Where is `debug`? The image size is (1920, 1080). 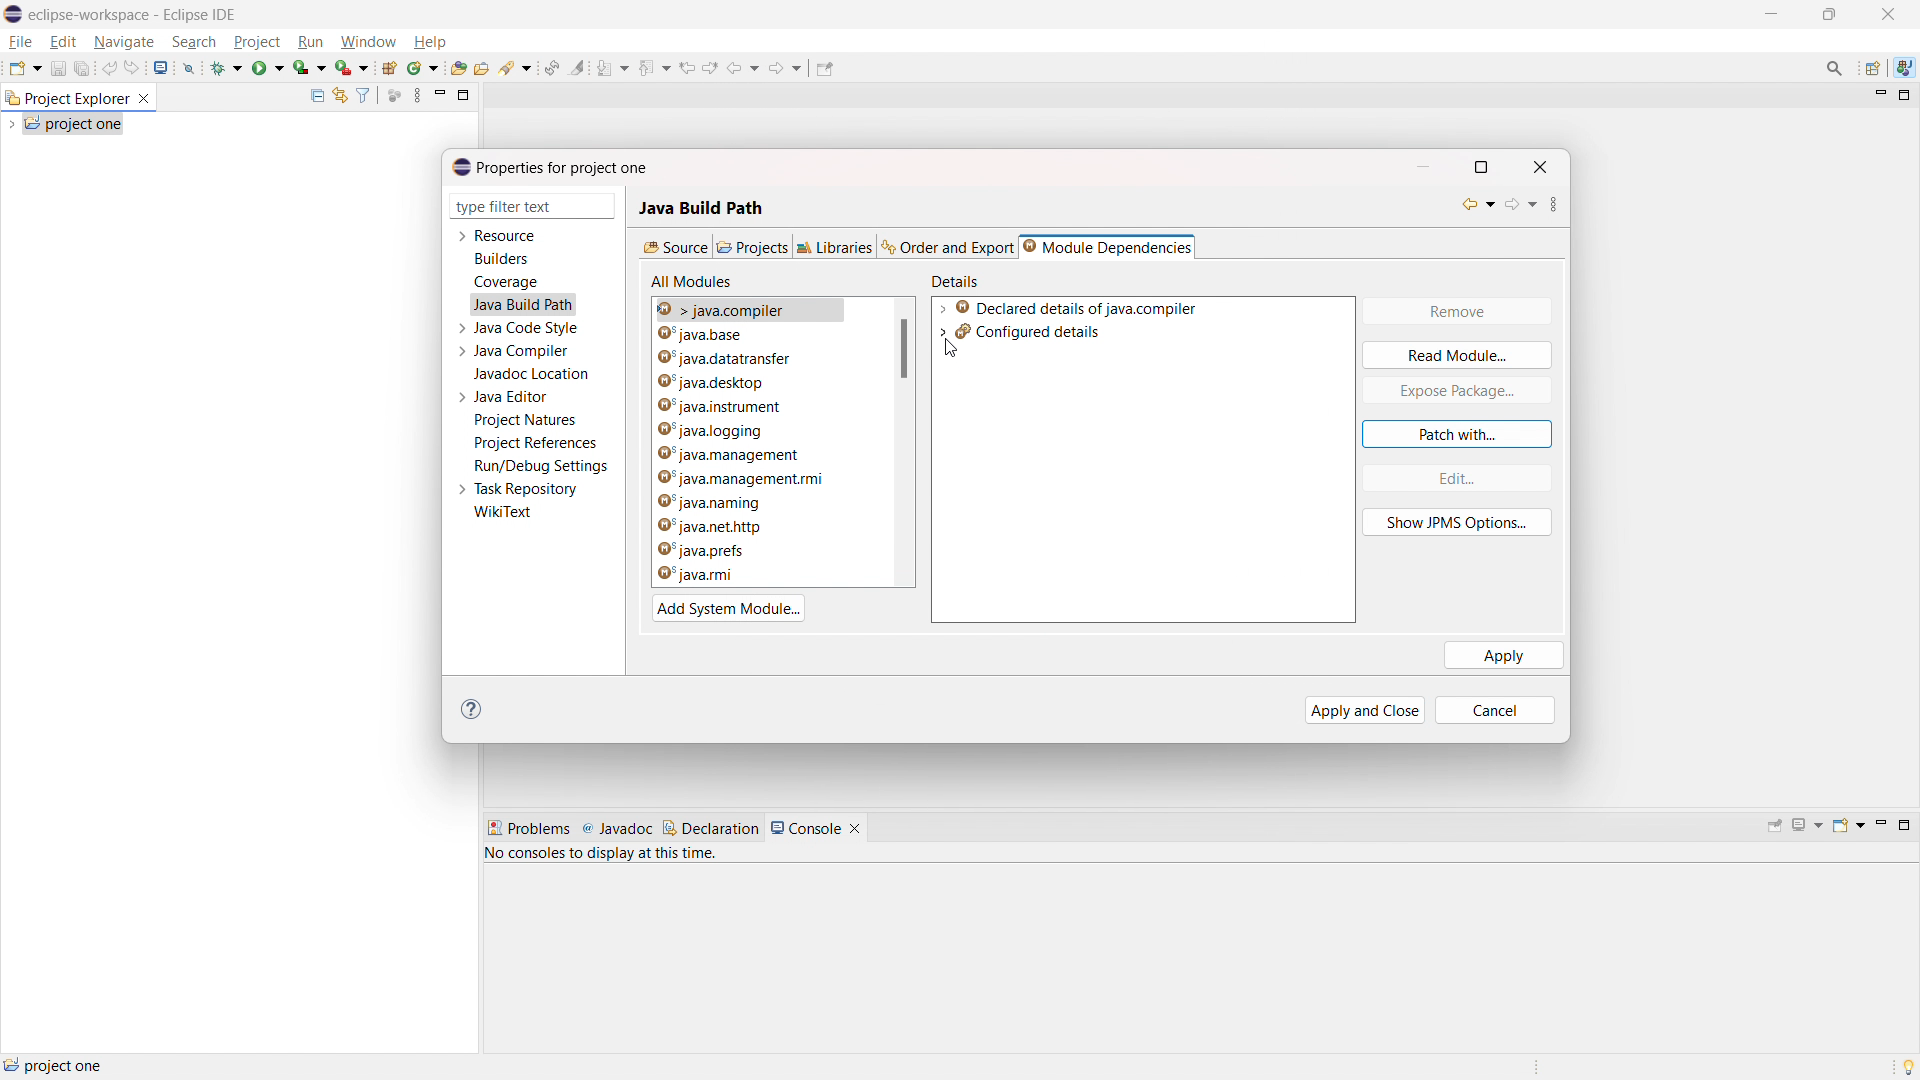
debug is located at coordinates (227, 66).